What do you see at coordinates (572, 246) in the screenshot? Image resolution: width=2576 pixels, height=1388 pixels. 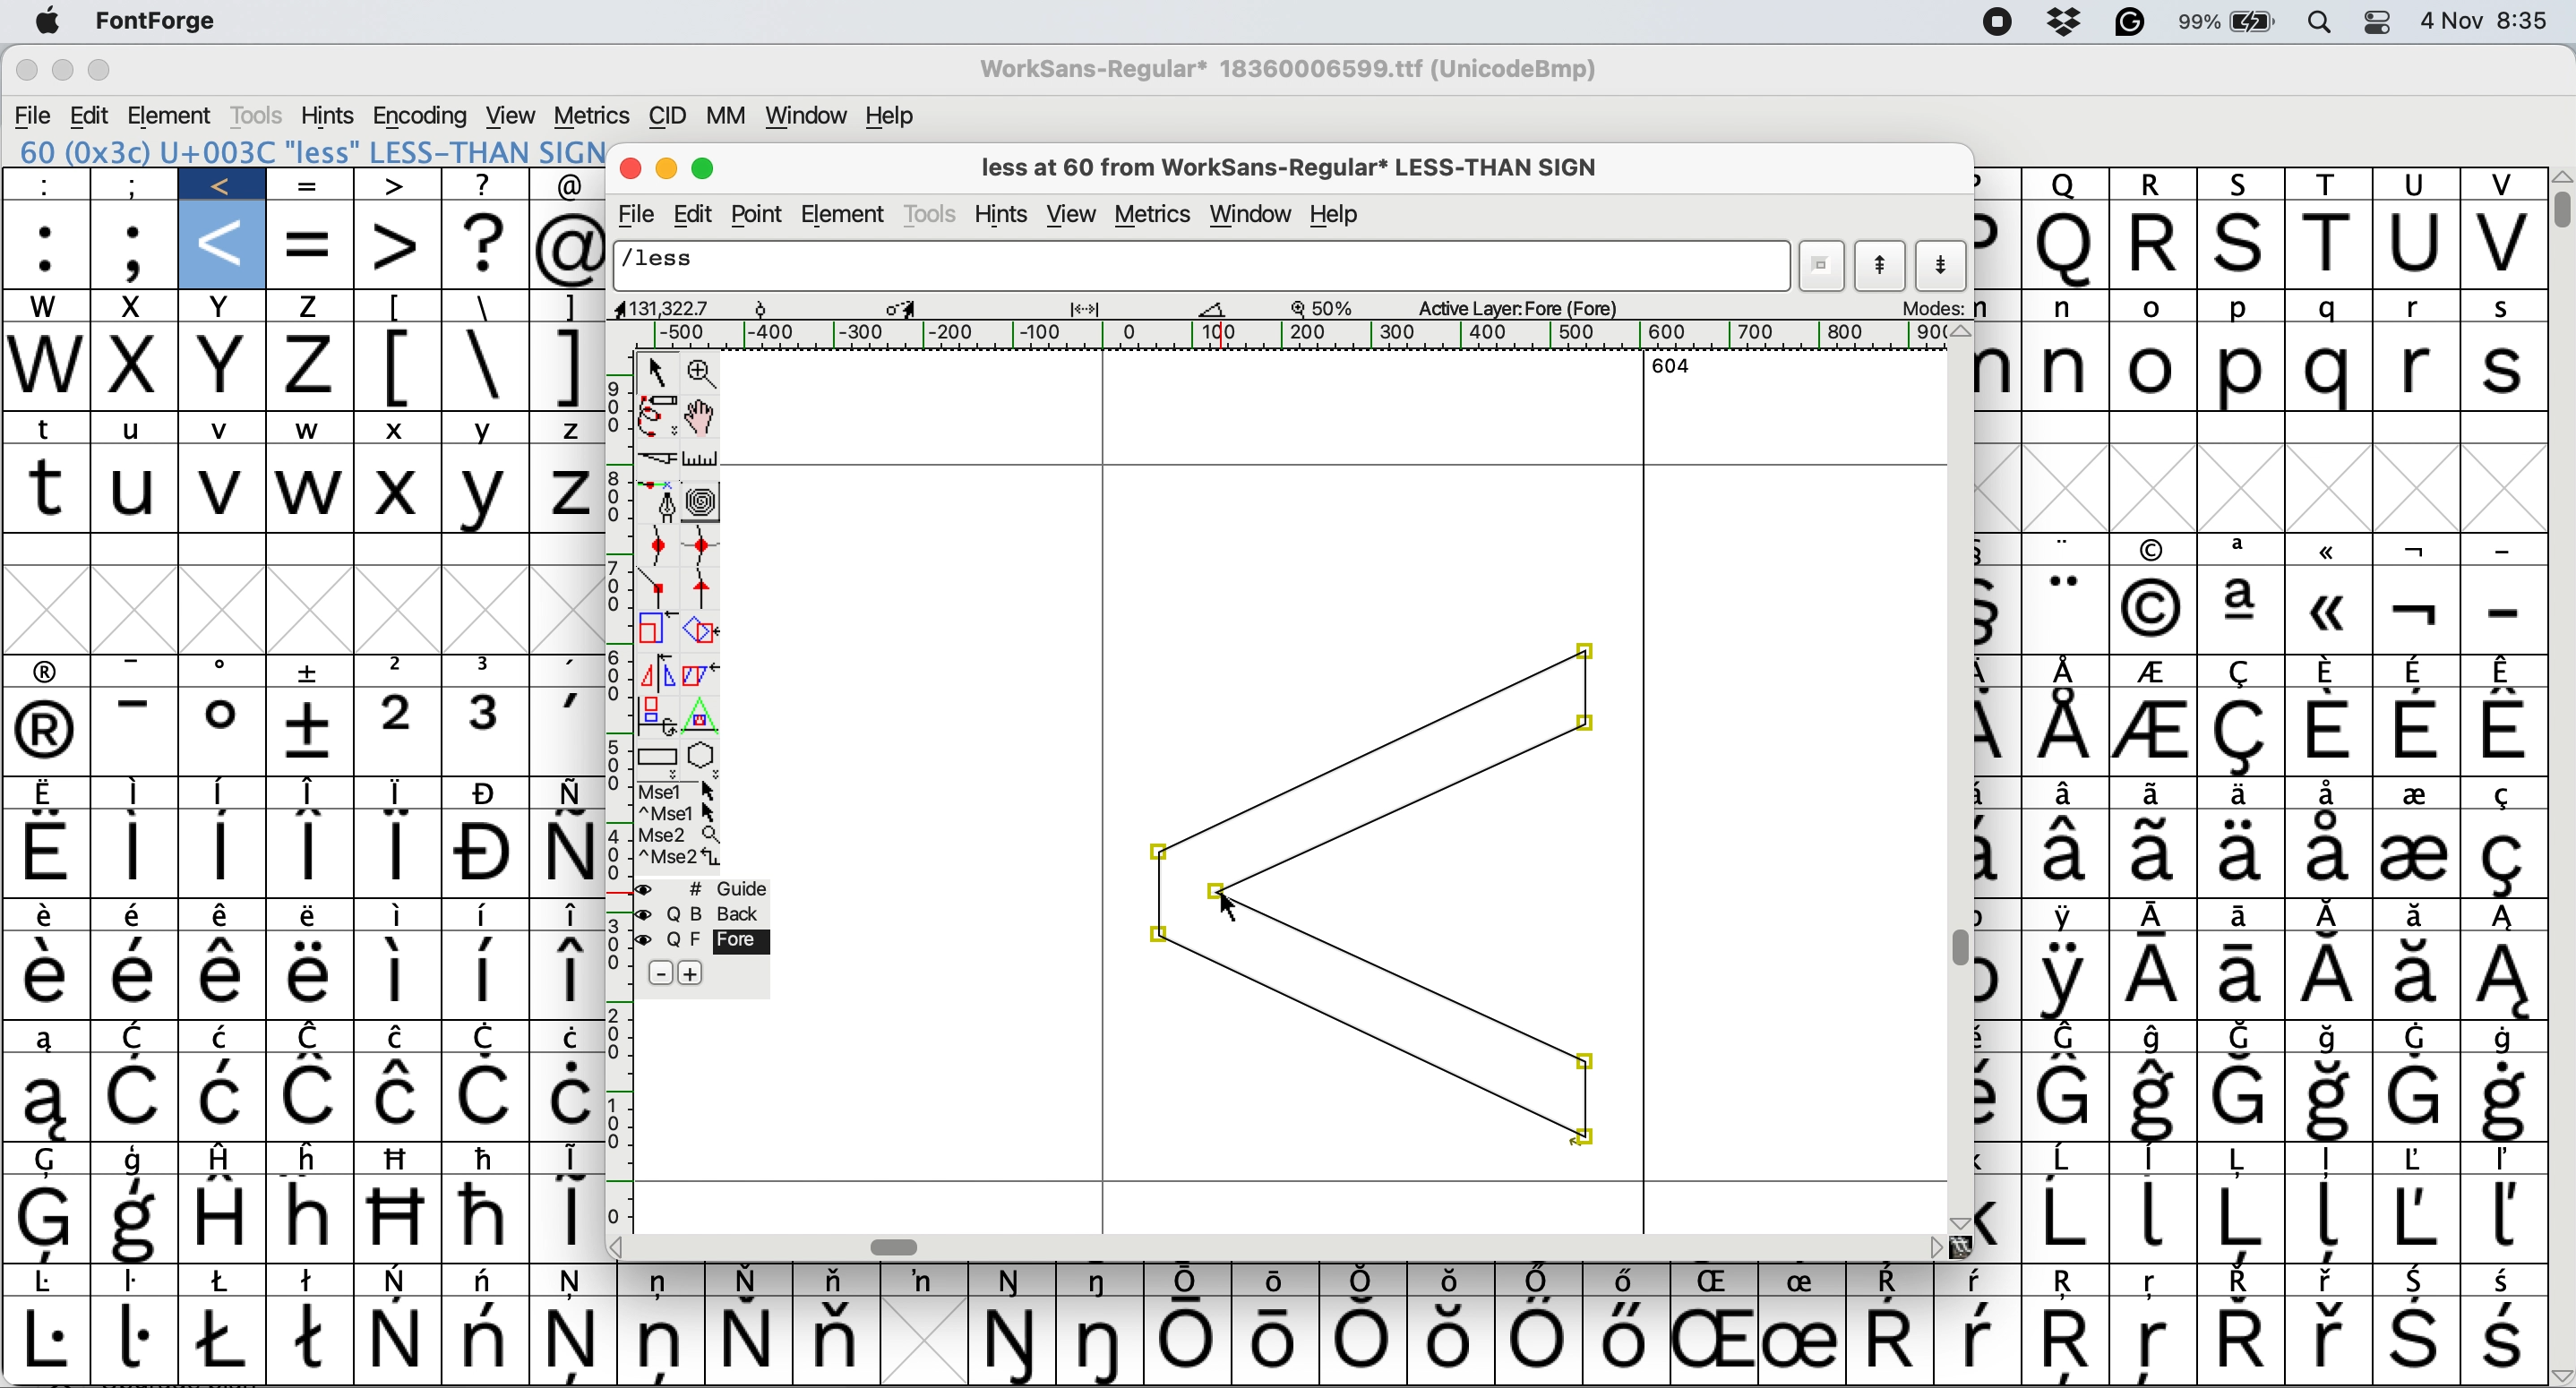 I see `@` at bounding box center [572, 246].